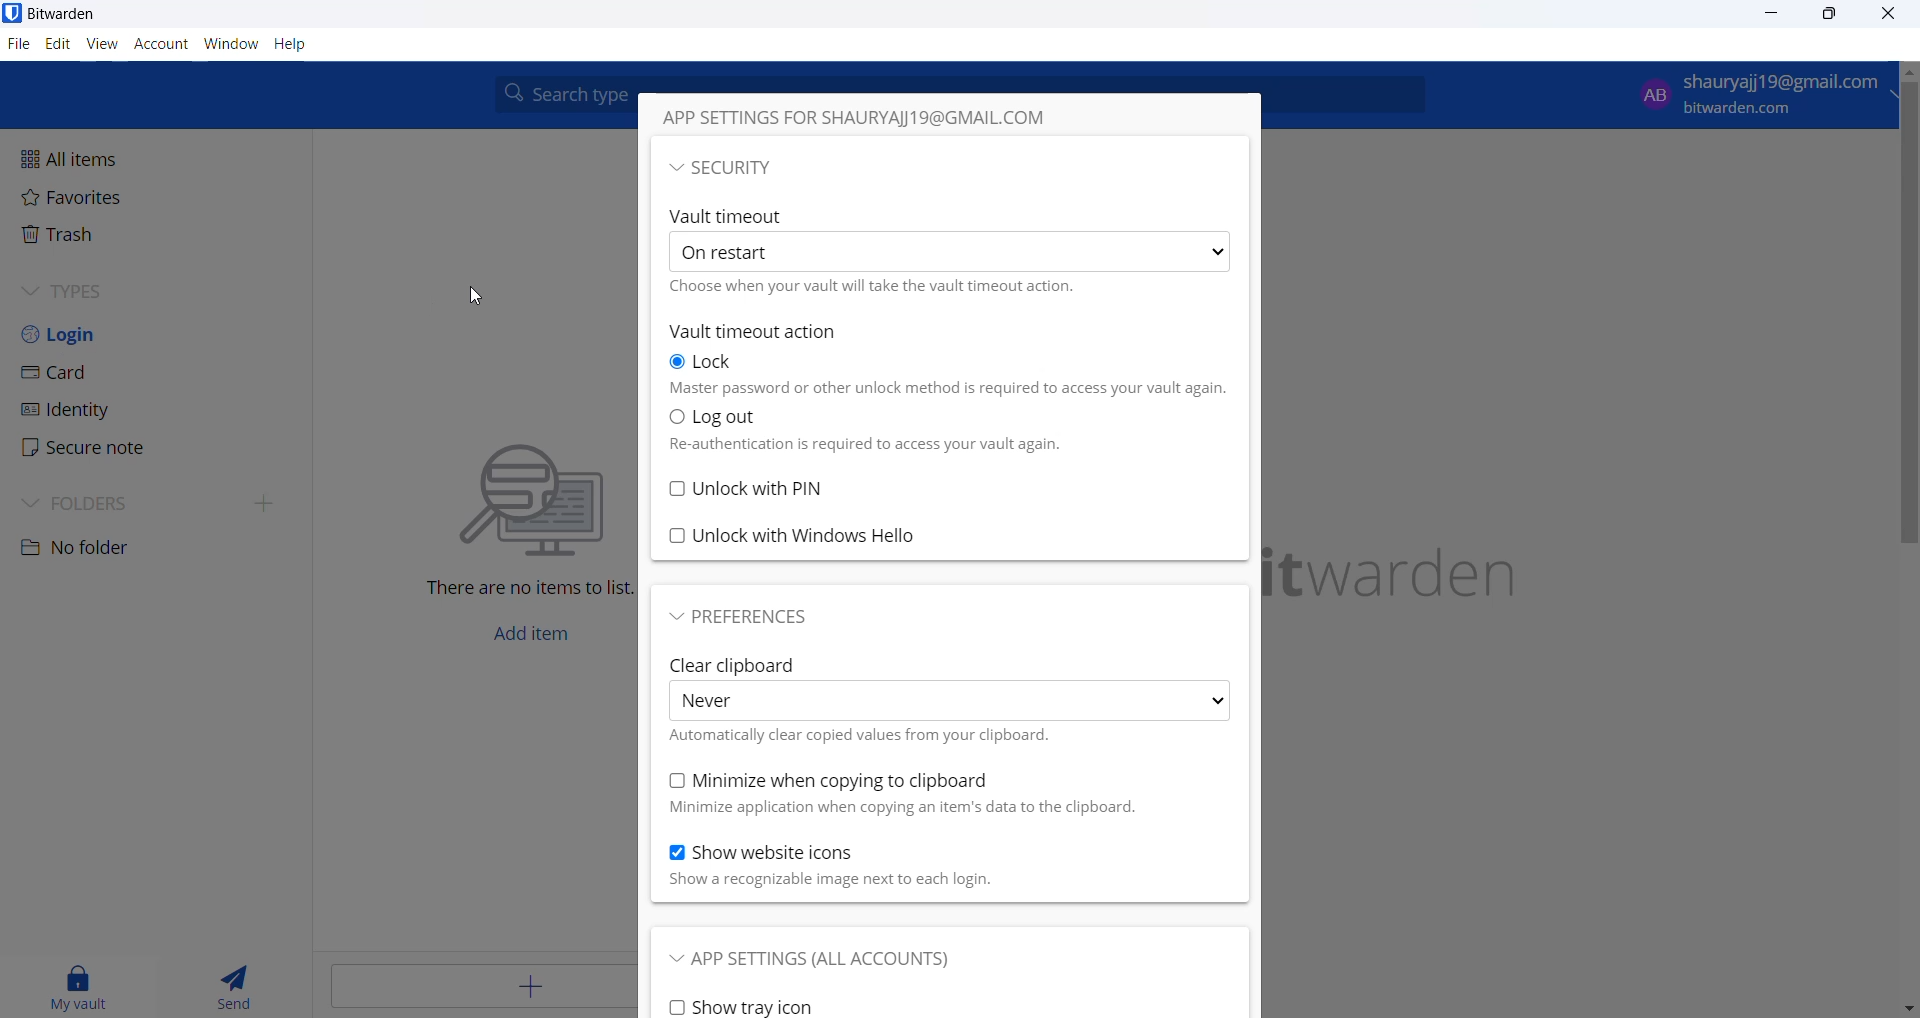 The image size is (1920, 1018). What do you see at coordinates (947, 166) in the screenshot?
I see `security` at bounding box center [947, 166].